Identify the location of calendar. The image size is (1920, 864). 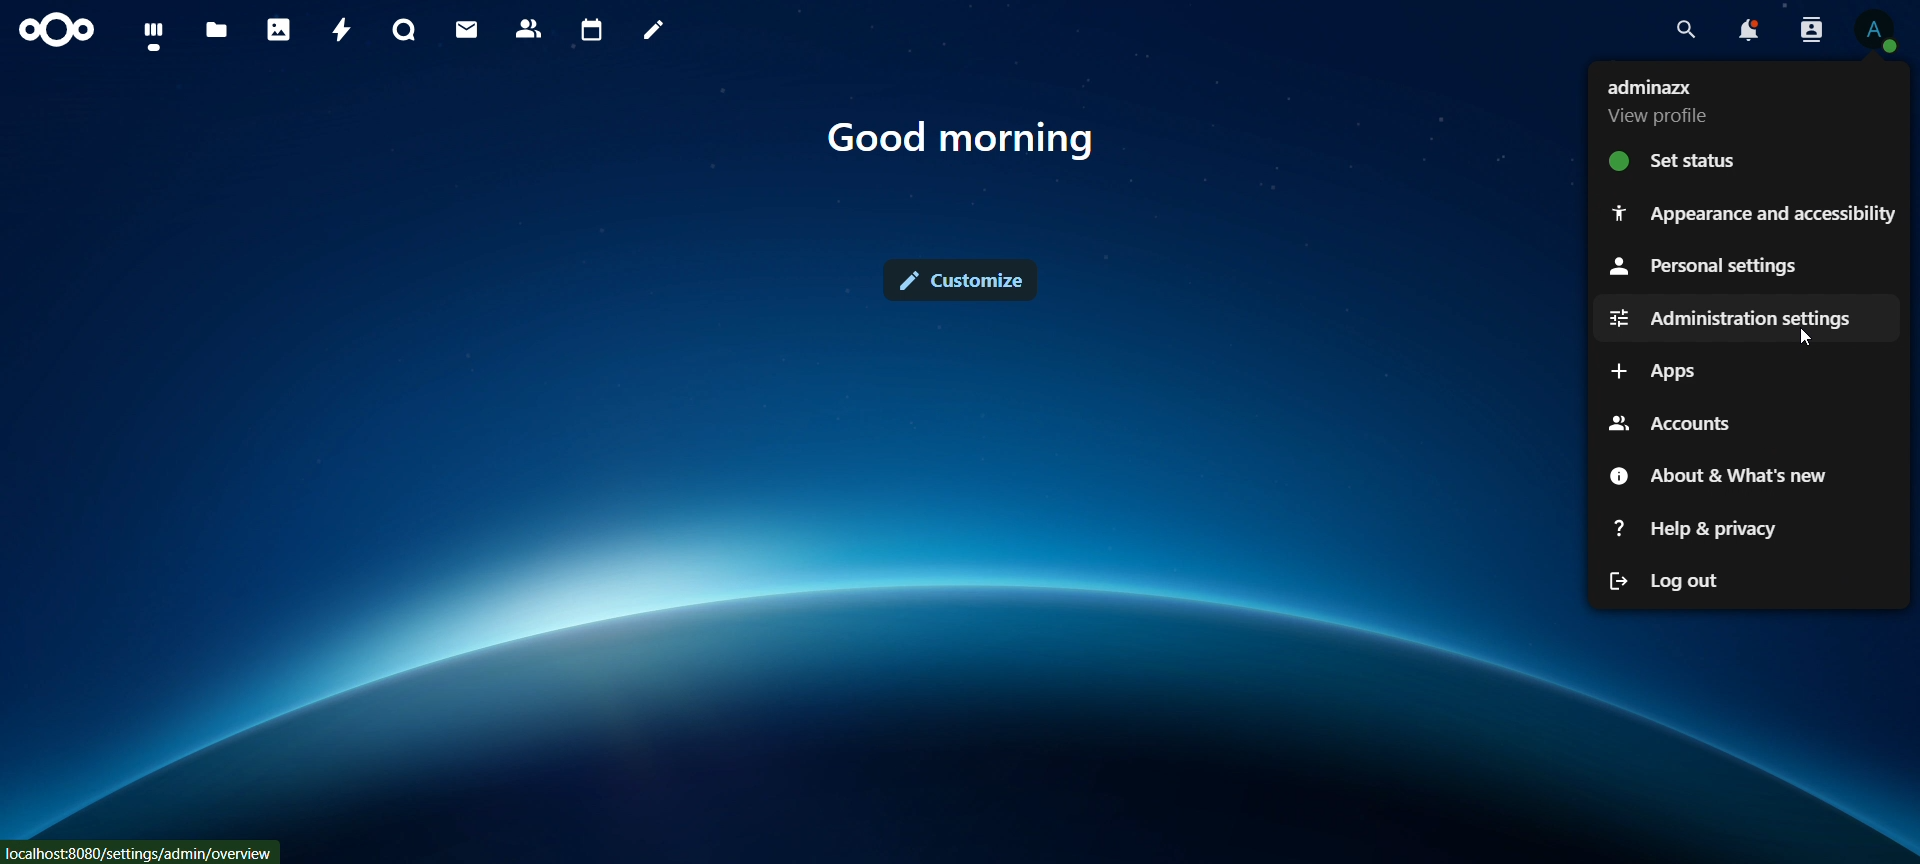
(593, 31).